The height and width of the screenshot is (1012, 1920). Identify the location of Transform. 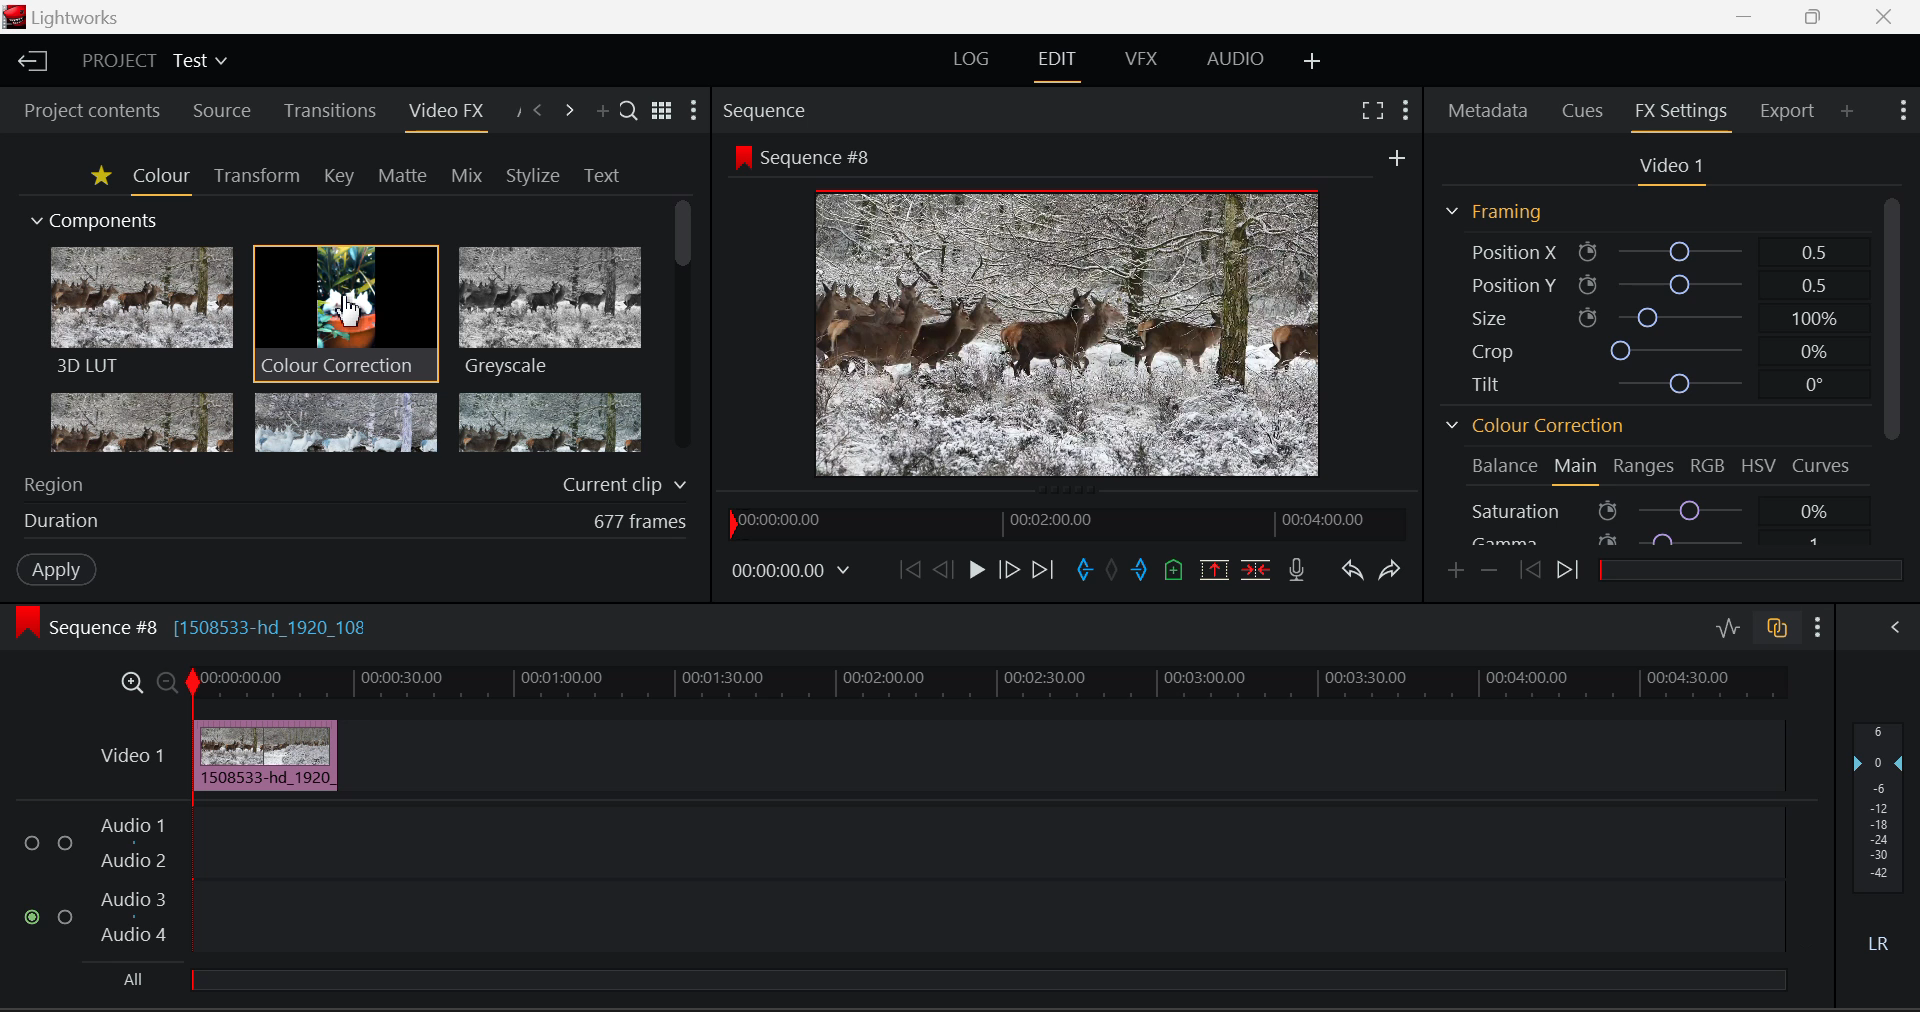
(256, 176).